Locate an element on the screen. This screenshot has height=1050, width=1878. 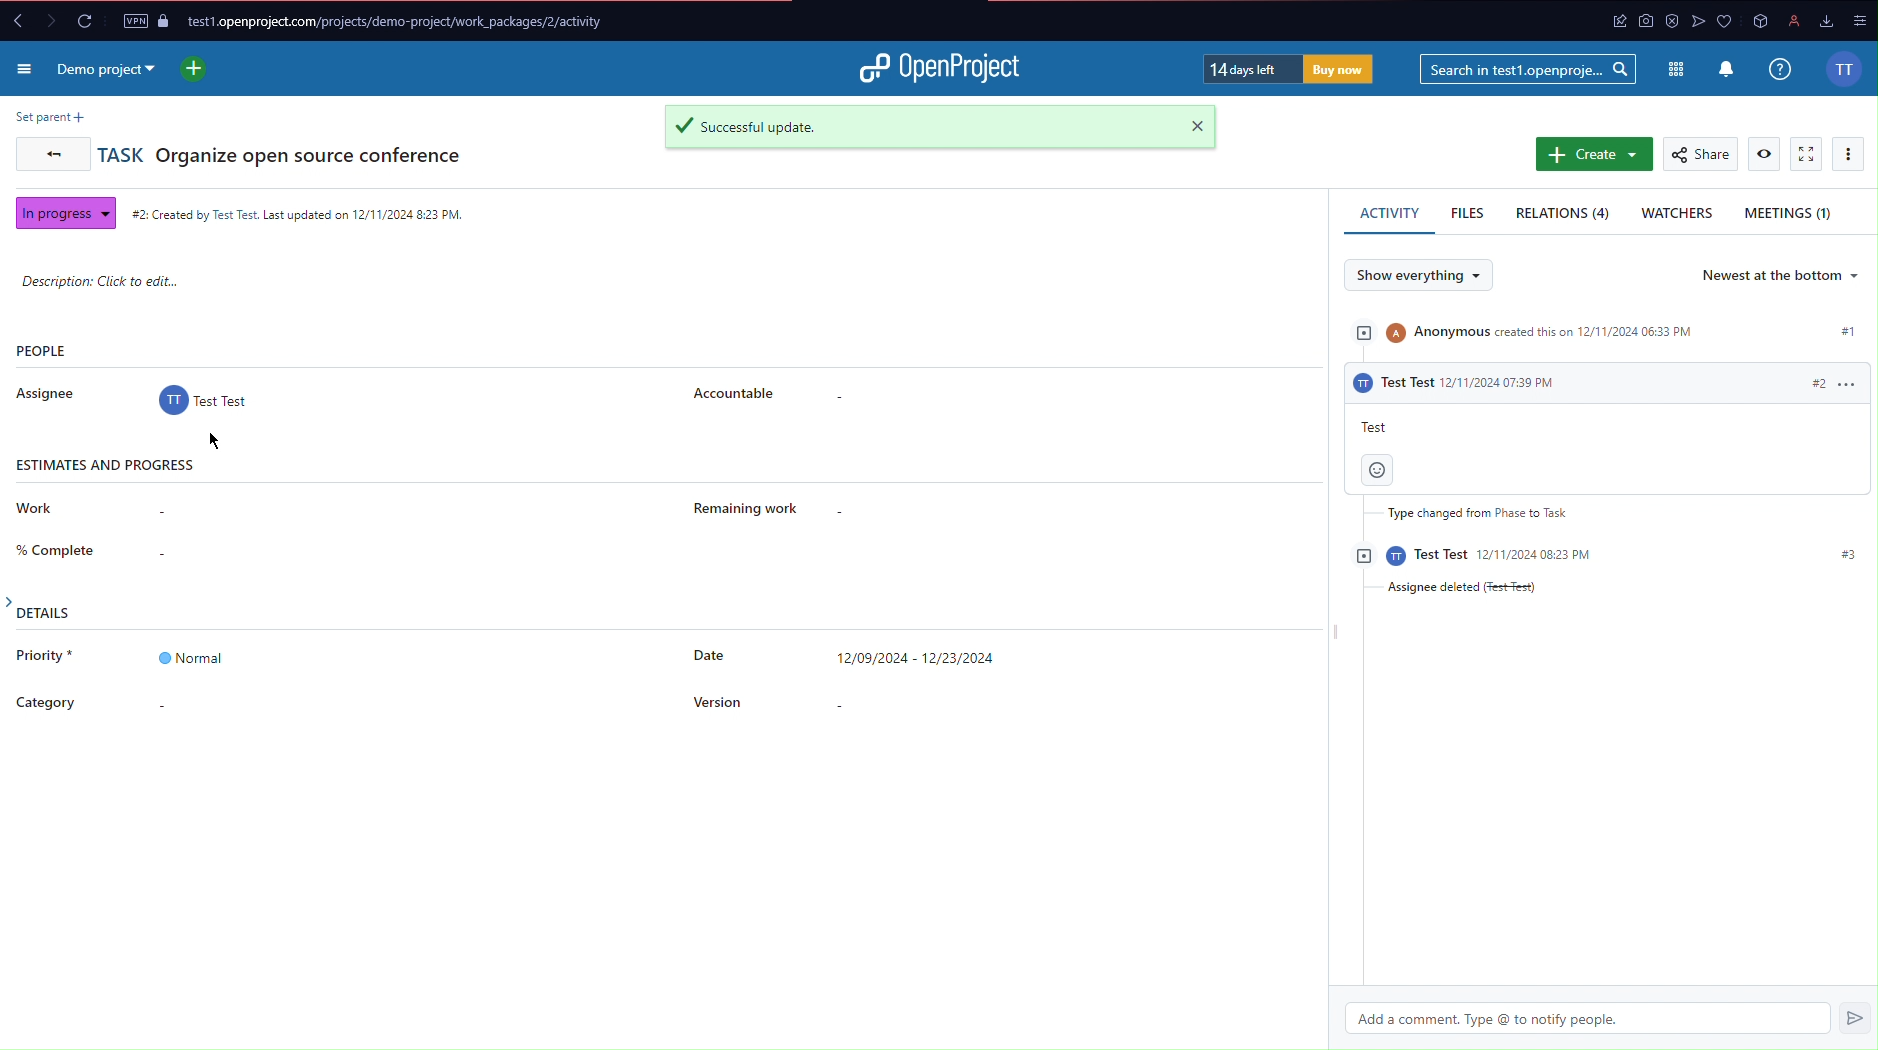
test is located at coordinates (1372, 424).